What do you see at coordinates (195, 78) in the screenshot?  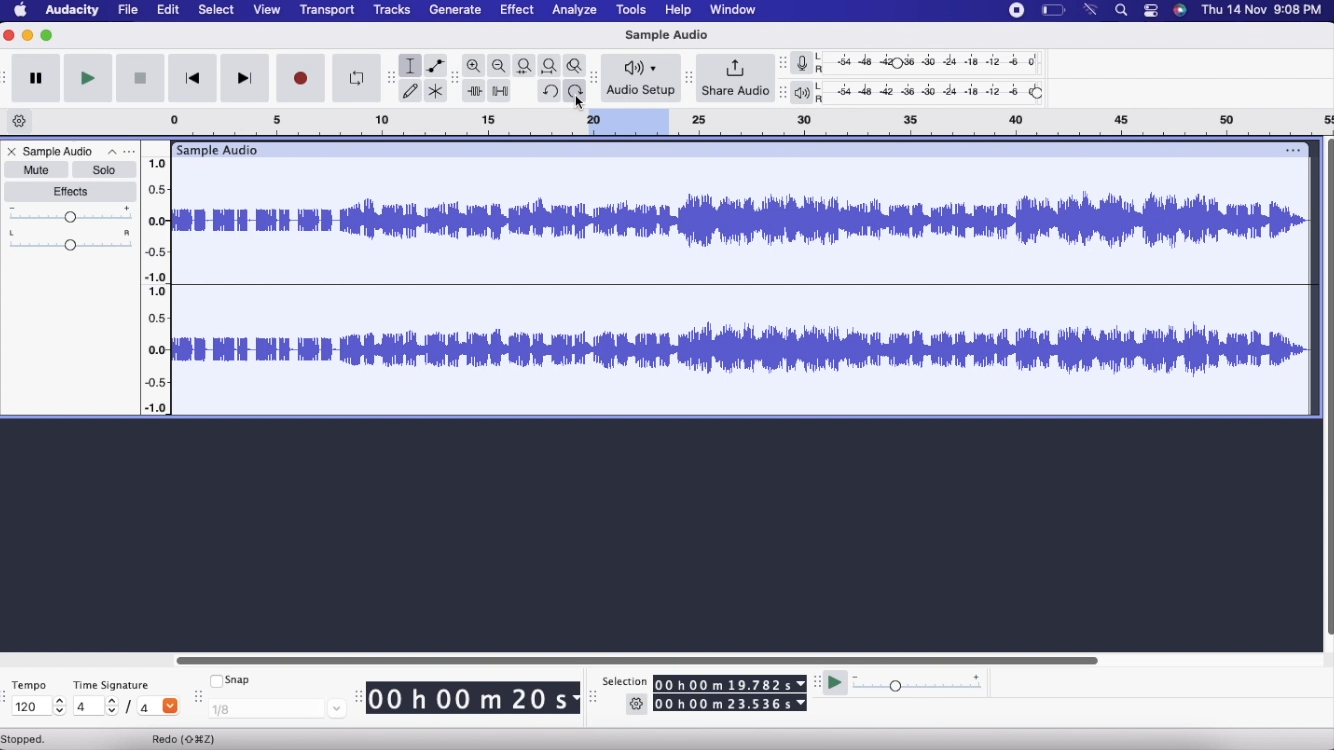 I see `Skip to start` at bounding box center [195, 78].